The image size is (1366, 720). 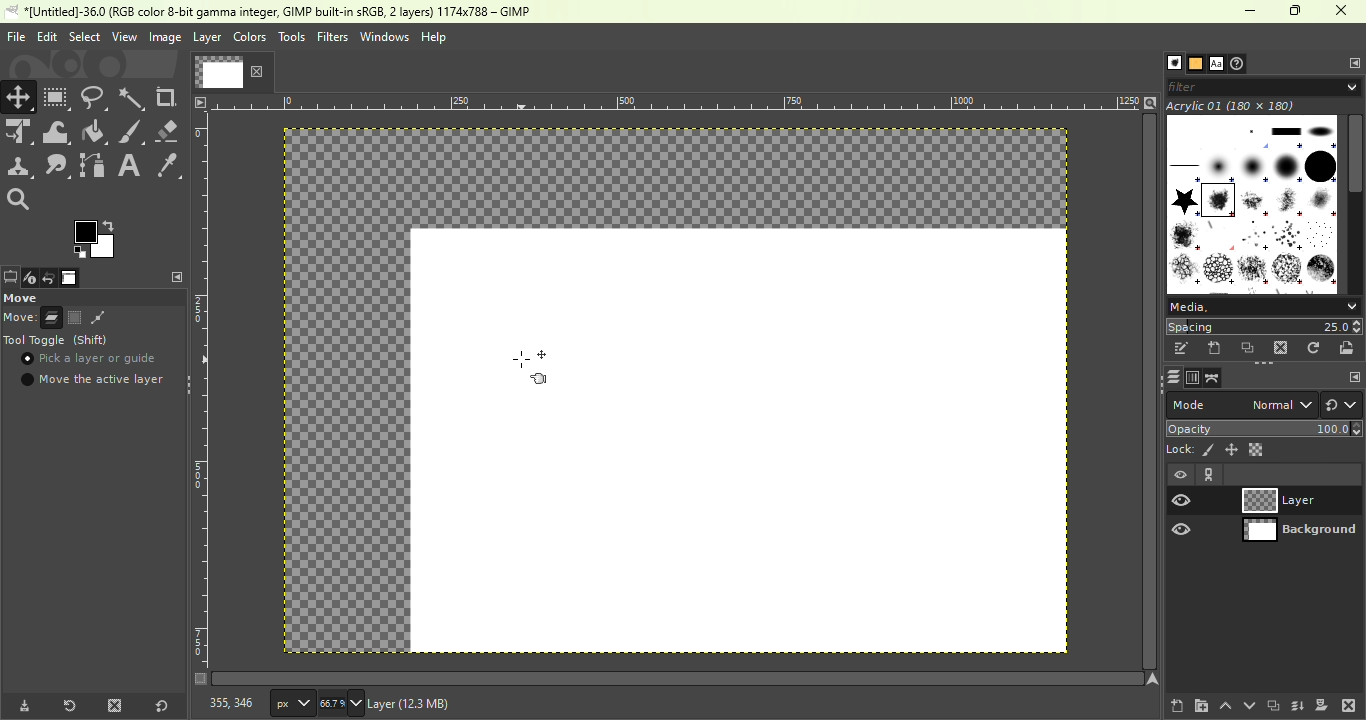 I want to click on Configure this tab, so click(x=174, y=277).